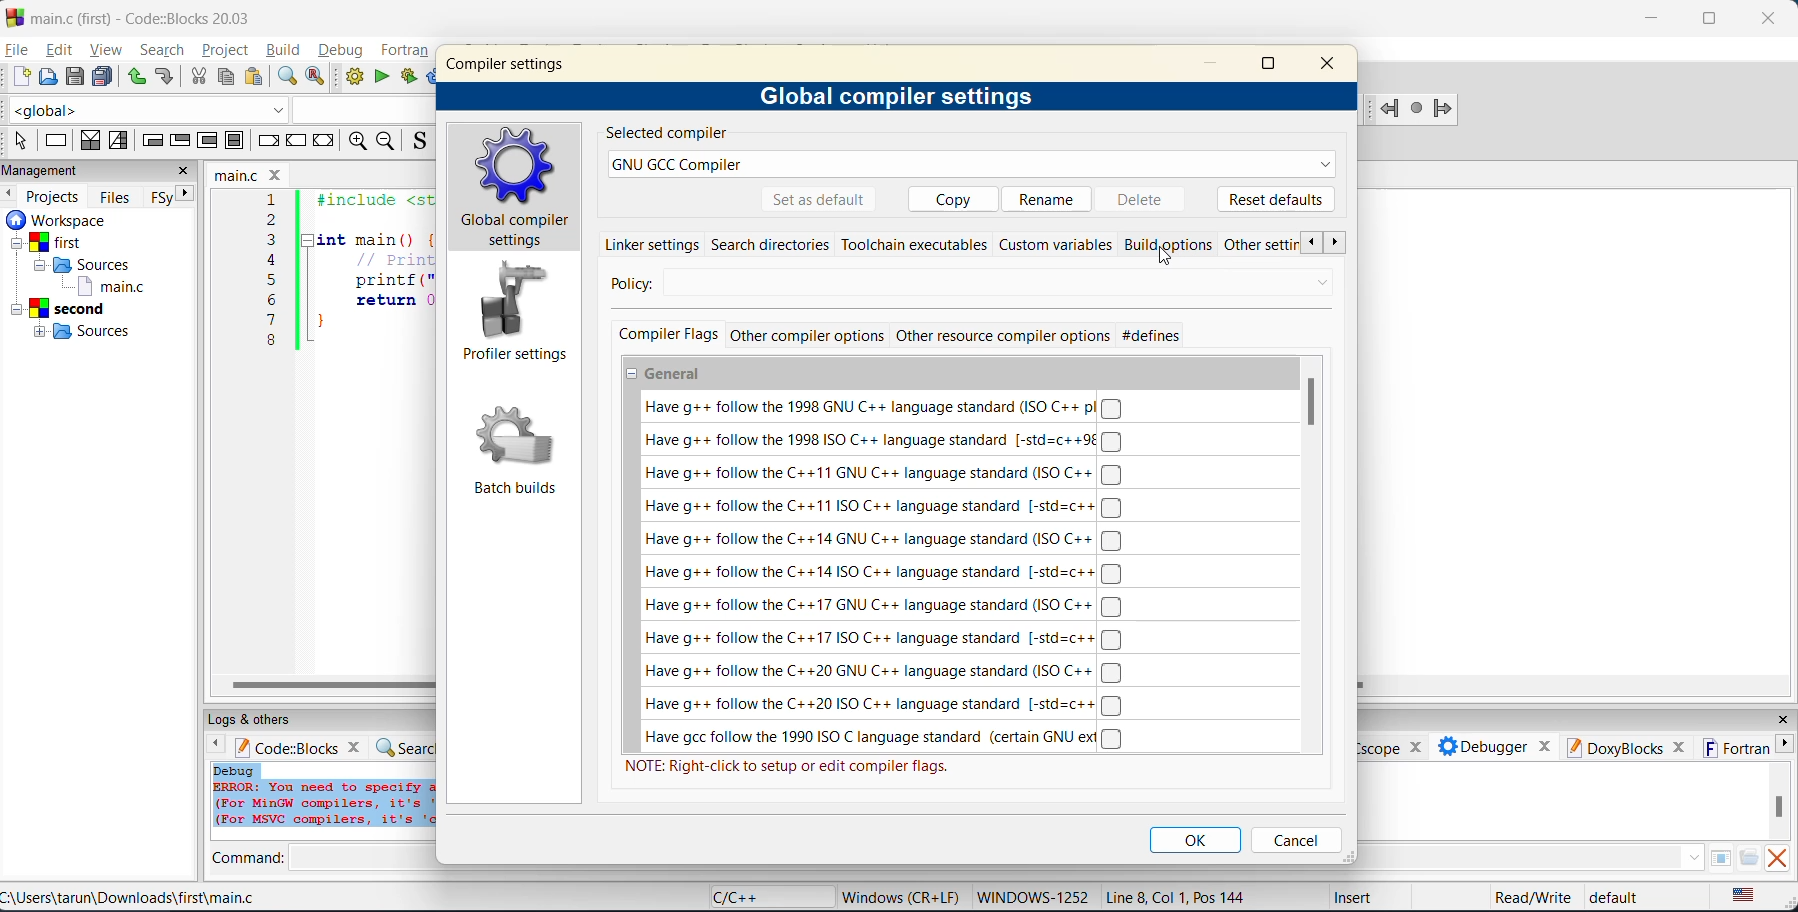 This screenshot has width=1798, height=912. What do you see at coordinates (947, 198) in the screenshot?
I see `copy` at bounding box center [947, 198].